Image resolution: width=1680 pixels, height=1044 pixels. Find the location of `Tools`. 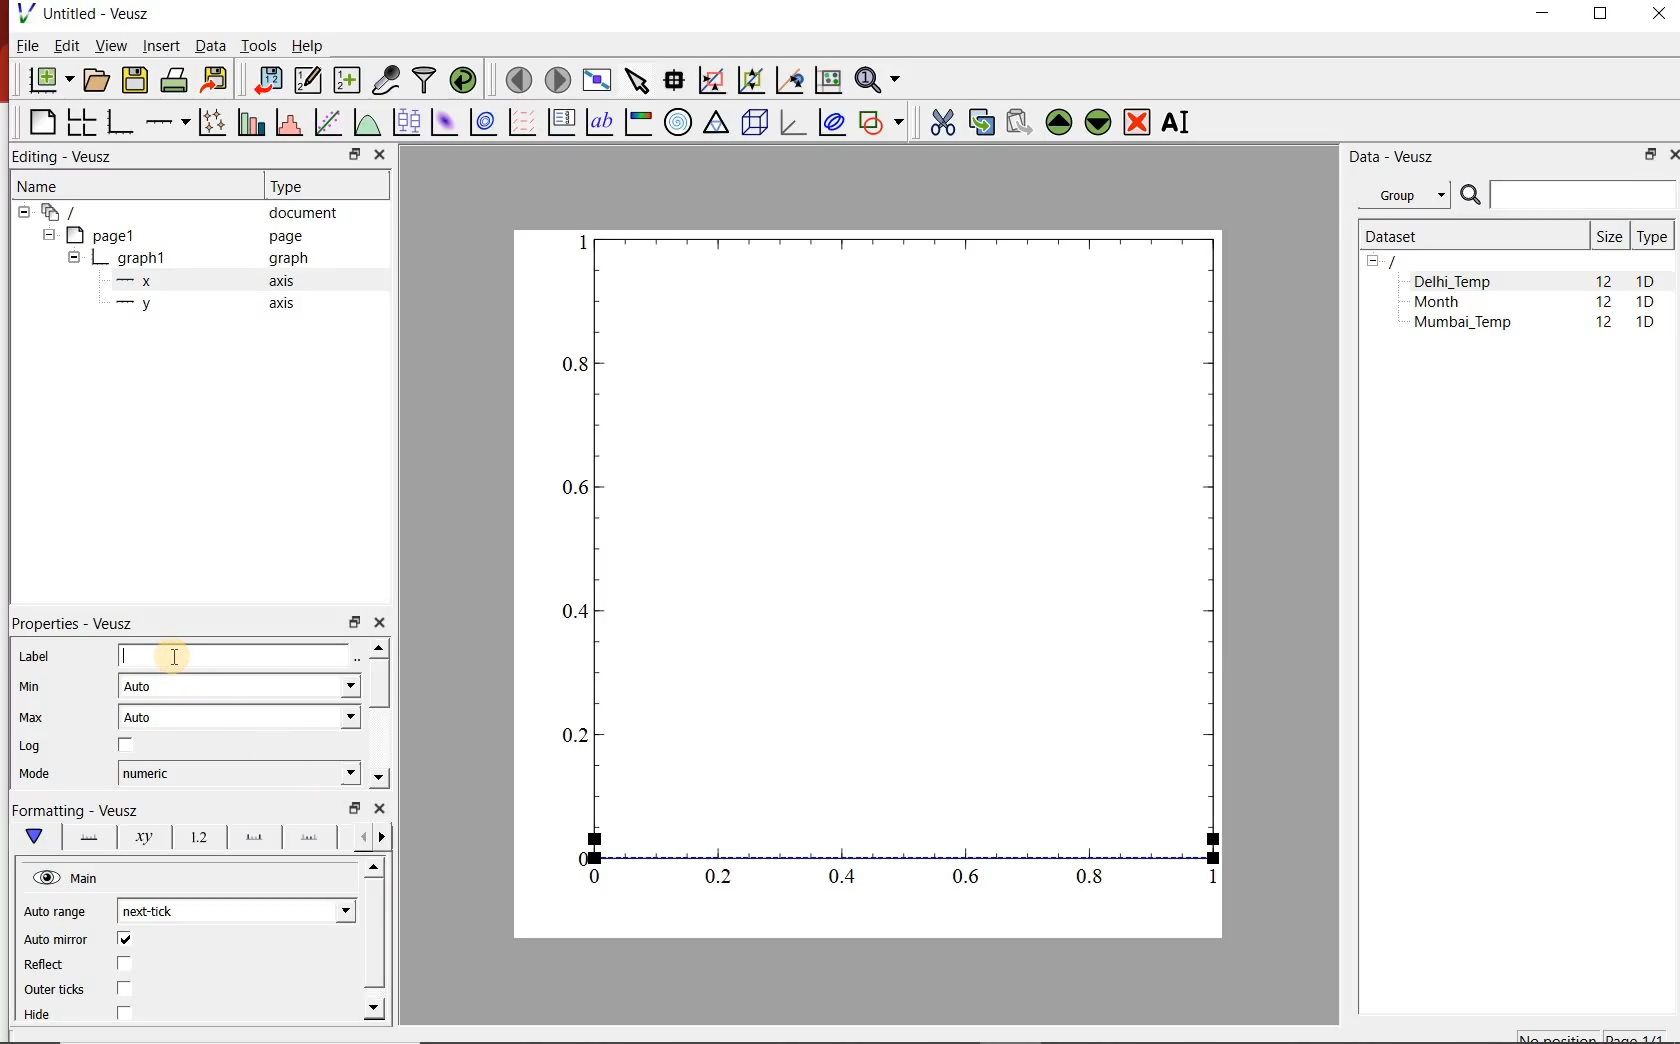

Tools is located at coordinates (260, 46).